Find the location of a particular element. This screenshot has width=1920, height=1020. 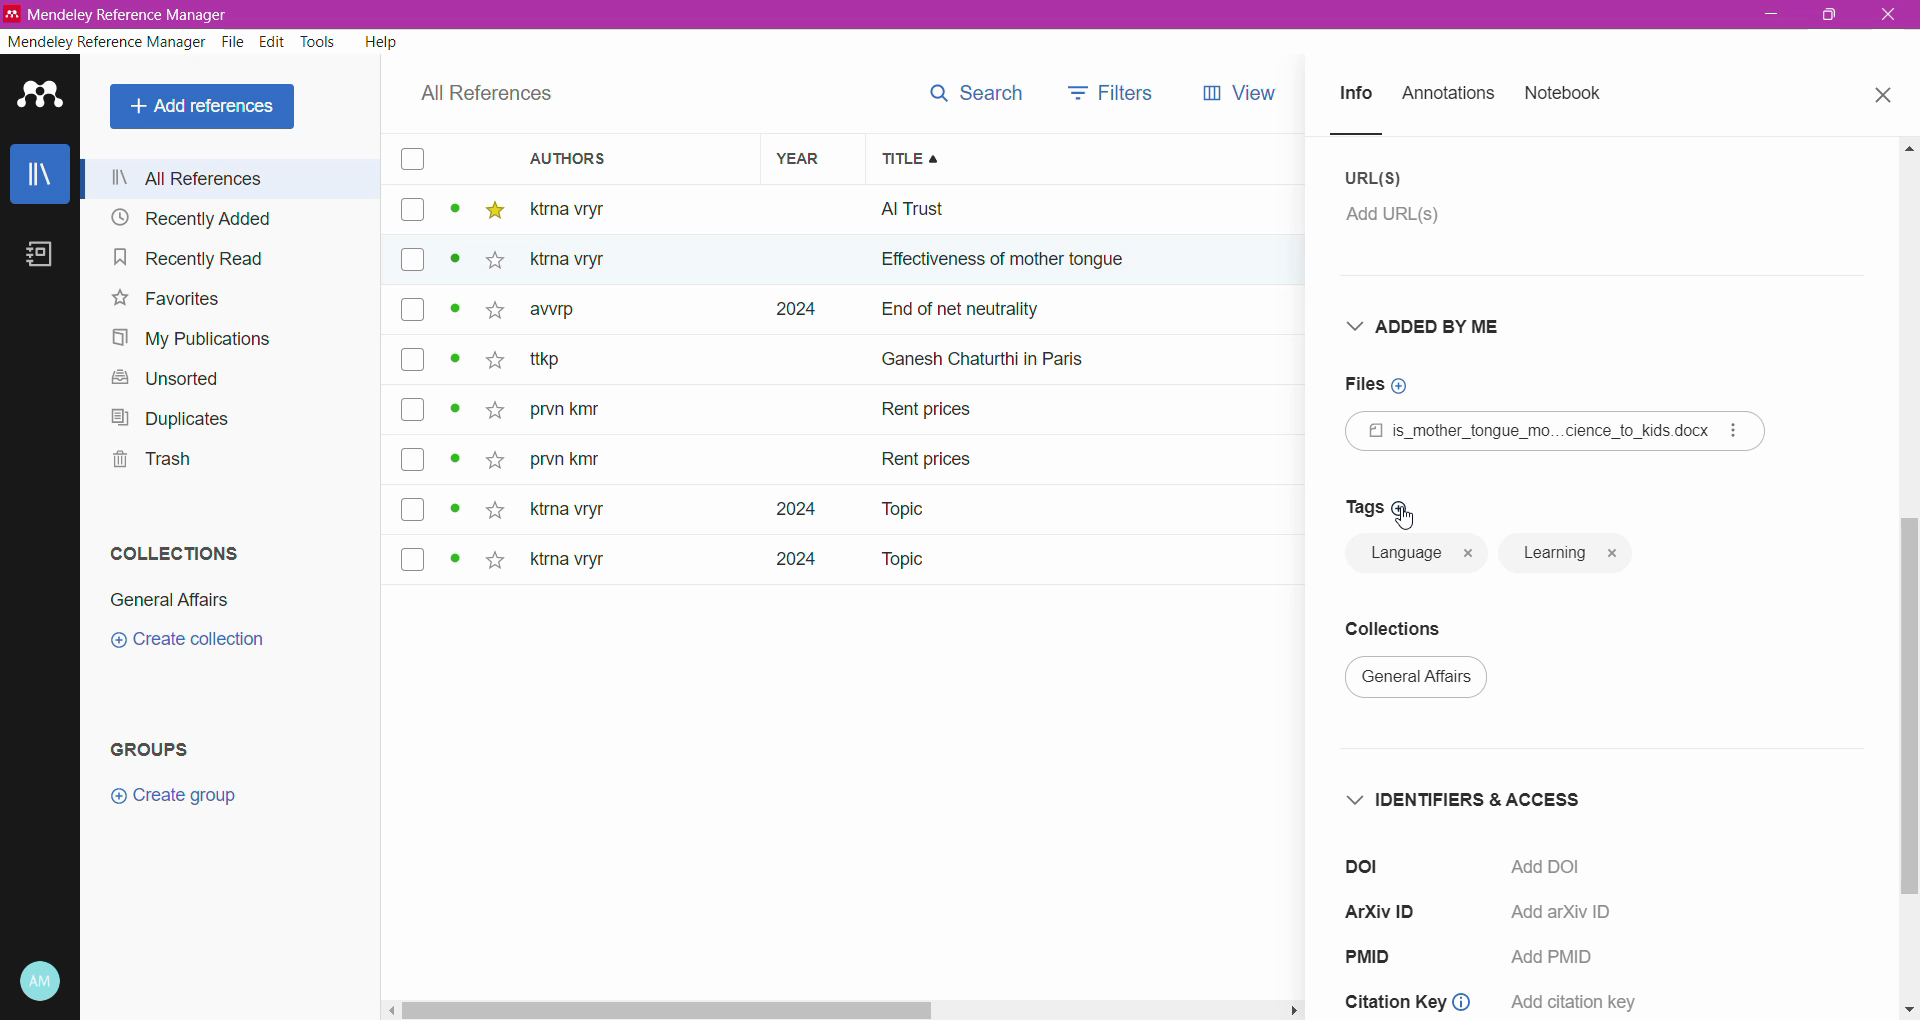

Title is located at coordinates (1096, 159).